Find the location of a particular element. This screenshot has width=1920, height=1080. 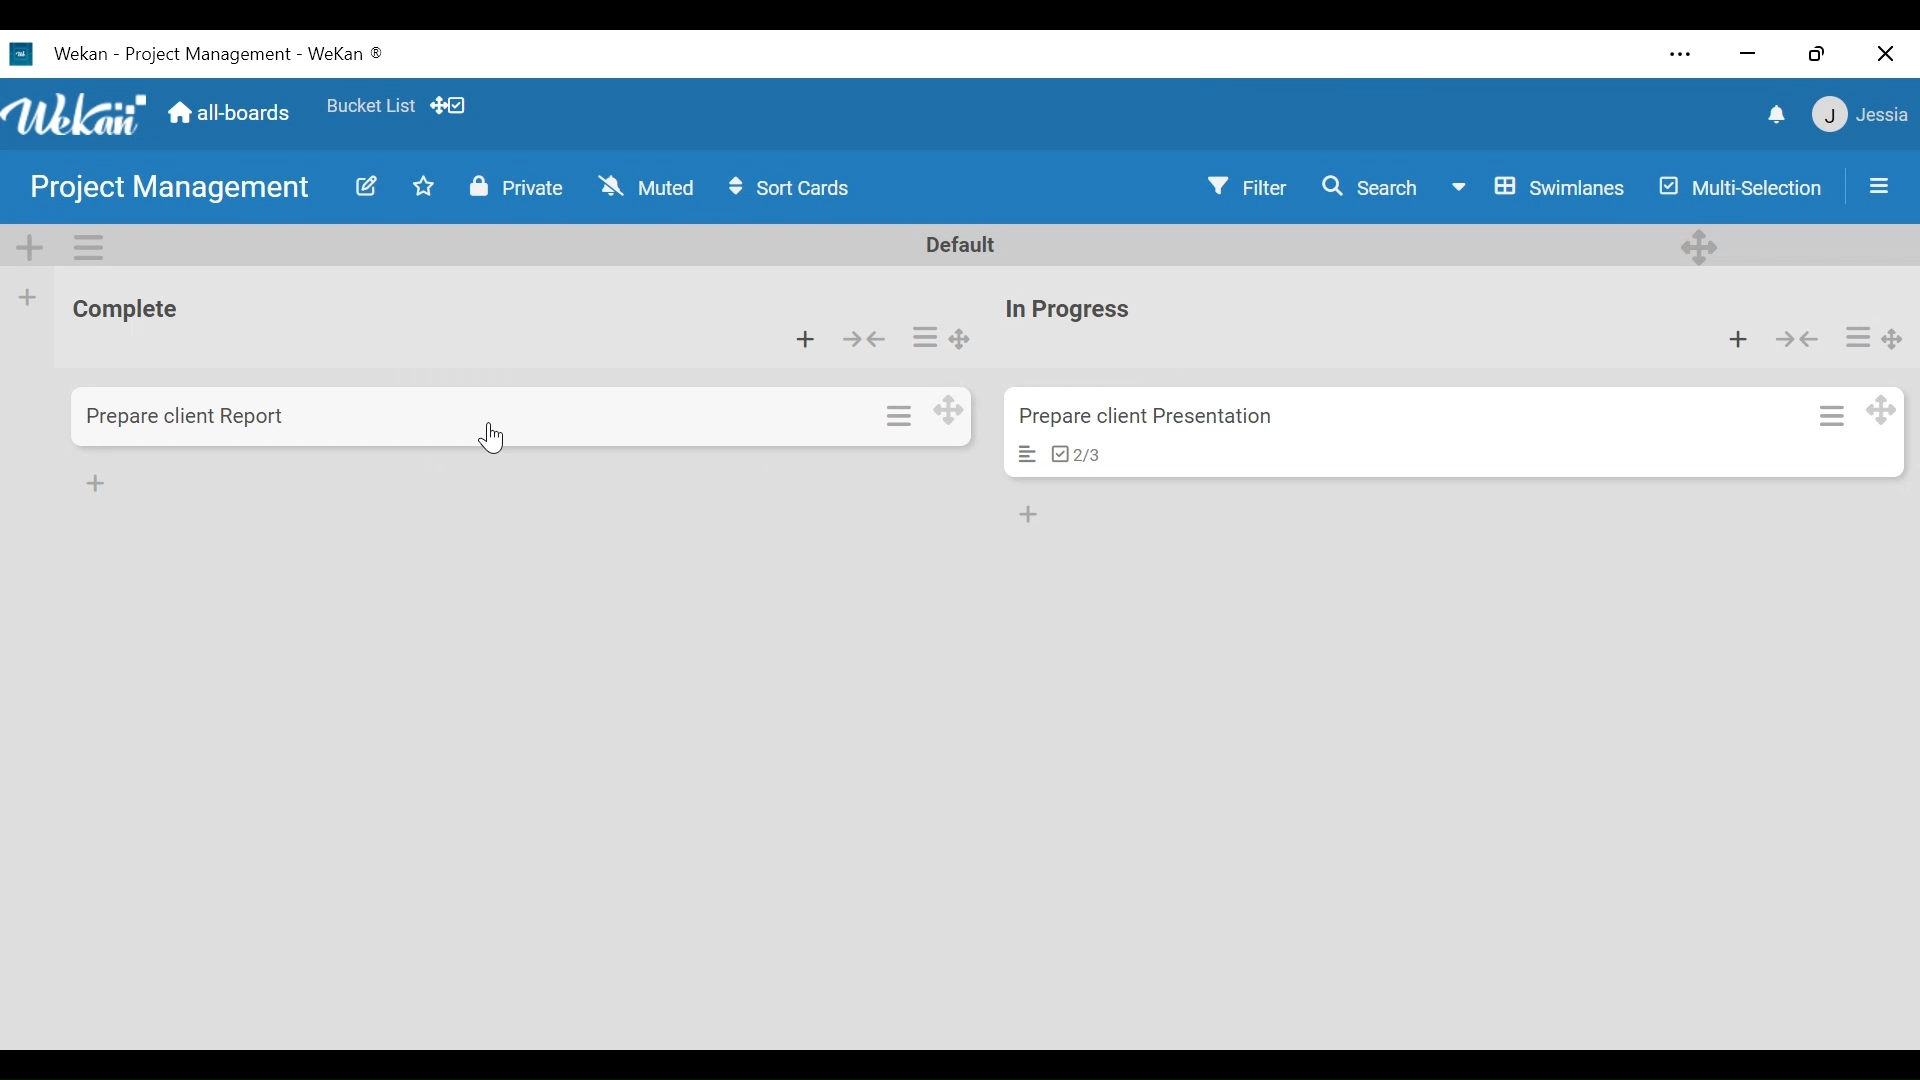

Desktop drag handles is located at coordinates (947, 410).